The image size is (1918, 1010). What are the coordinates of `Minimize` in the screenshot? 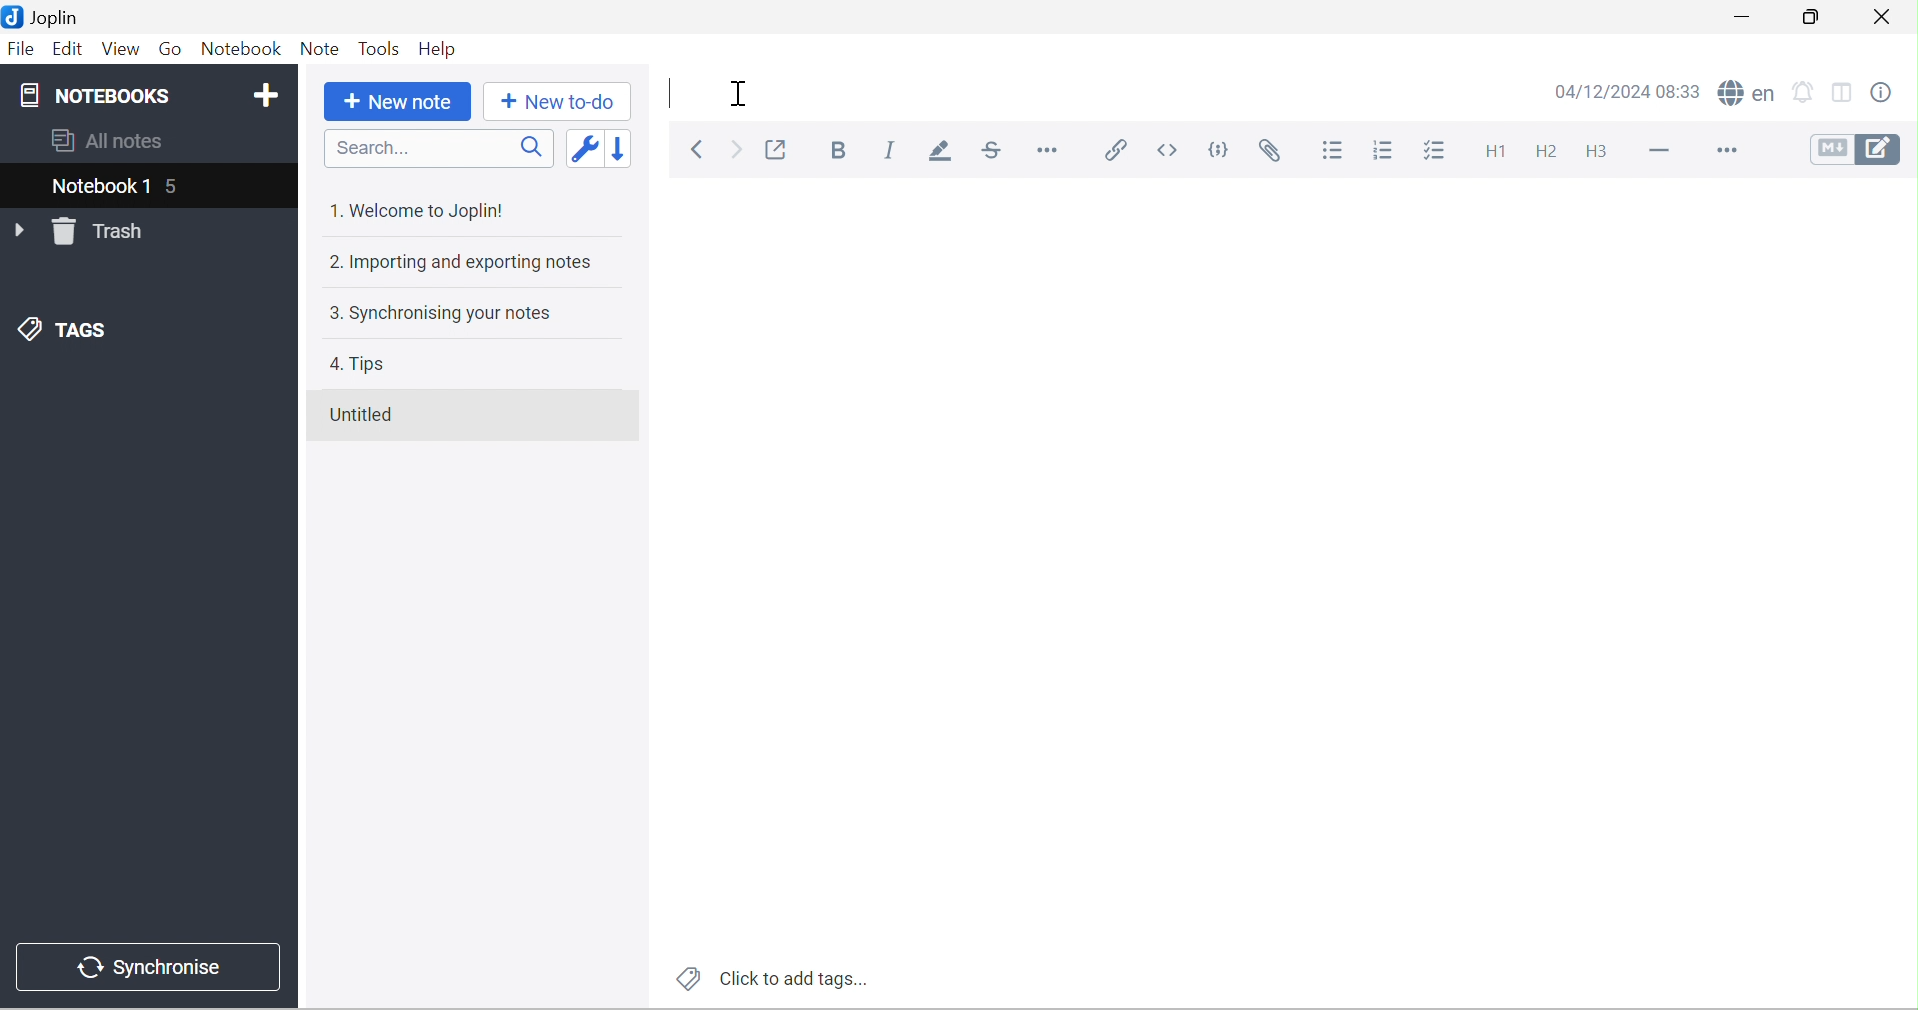 It's located at (1739, 19).